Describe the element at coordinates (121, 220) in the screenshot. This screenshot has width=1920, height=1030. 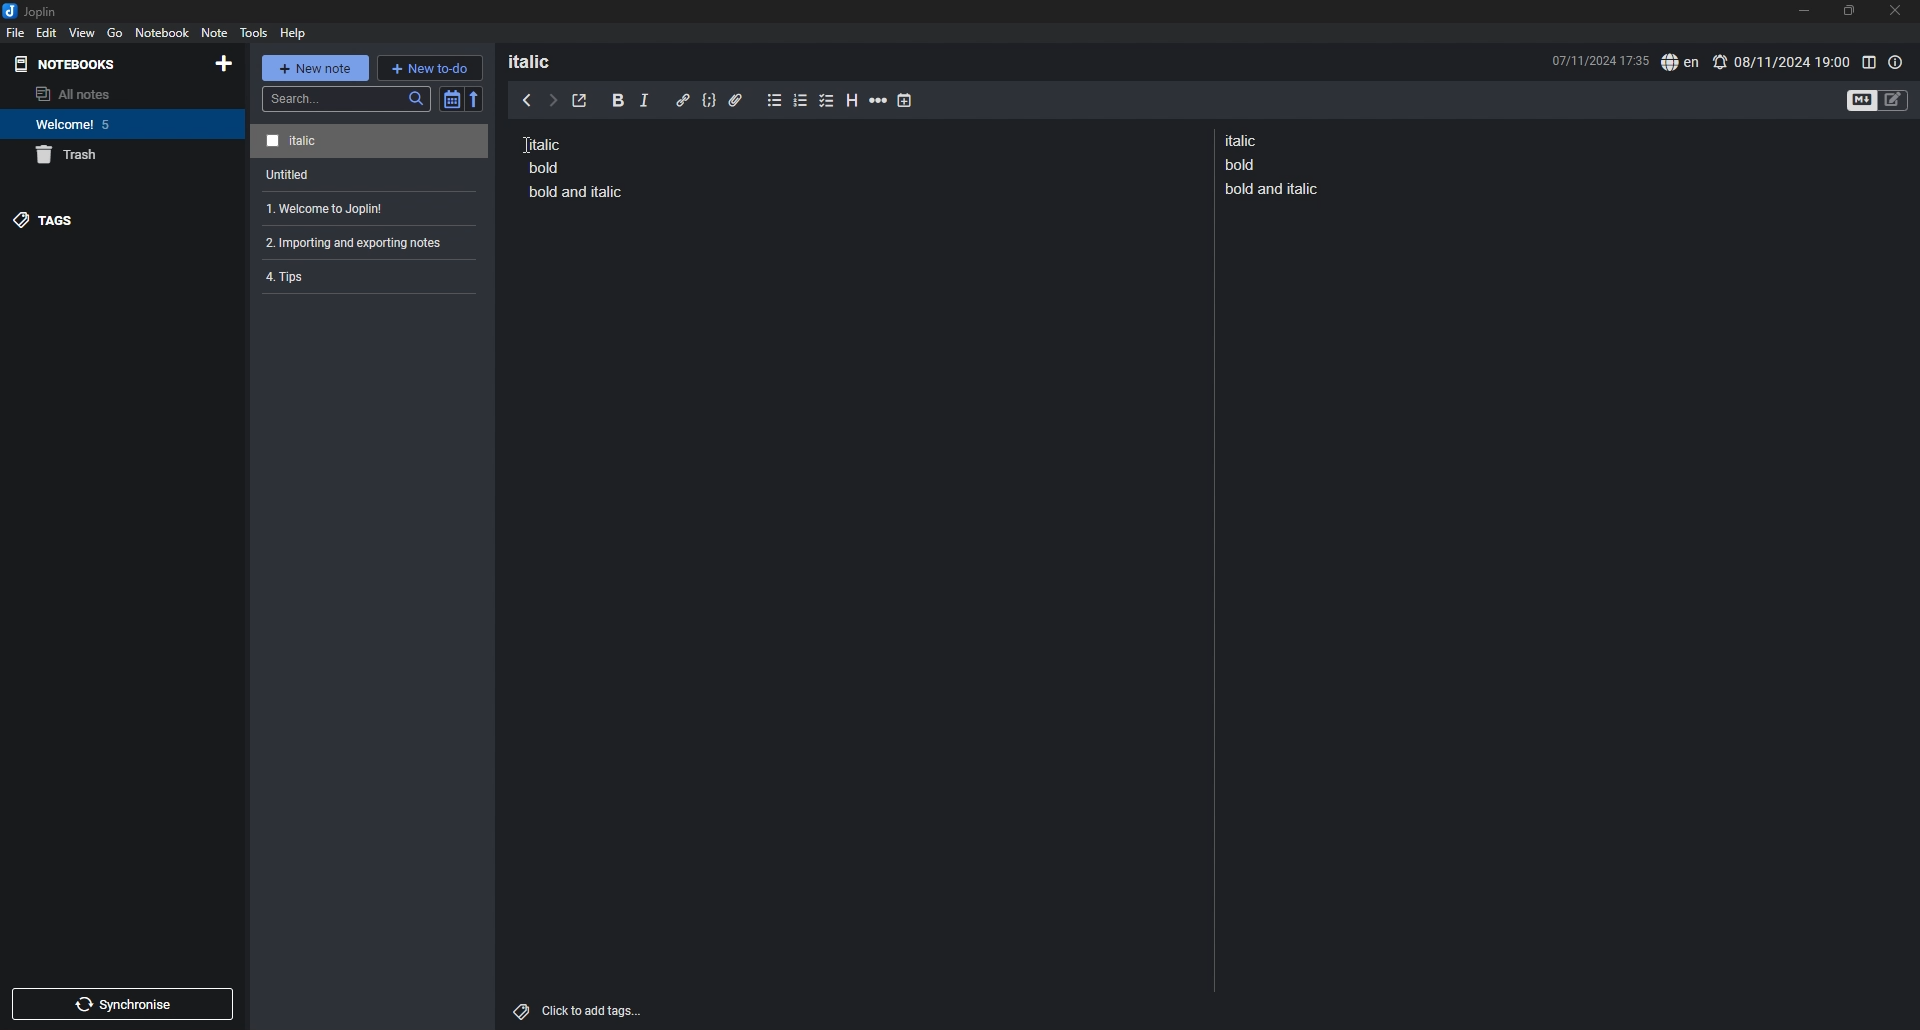
I see `tags` at that location.